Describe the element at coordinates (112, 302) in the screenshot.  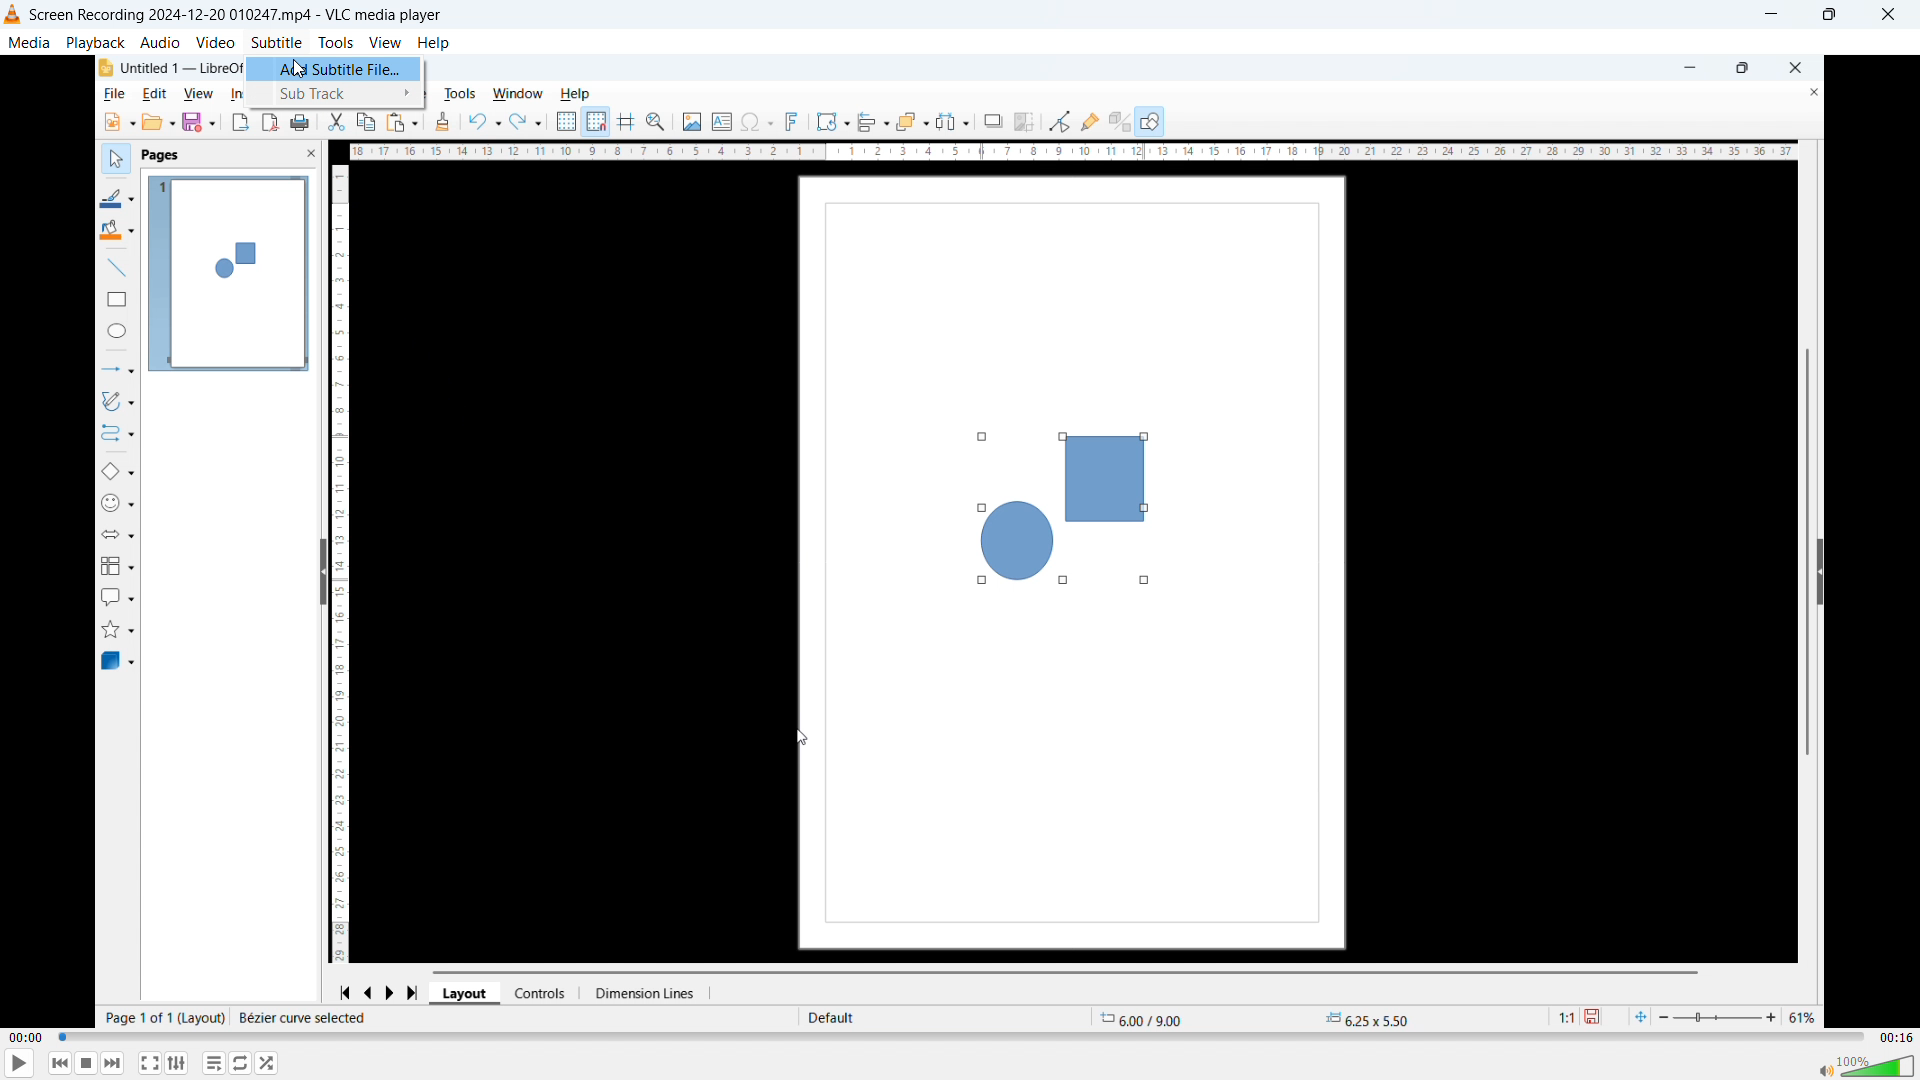
I see `rectangle` at that location.